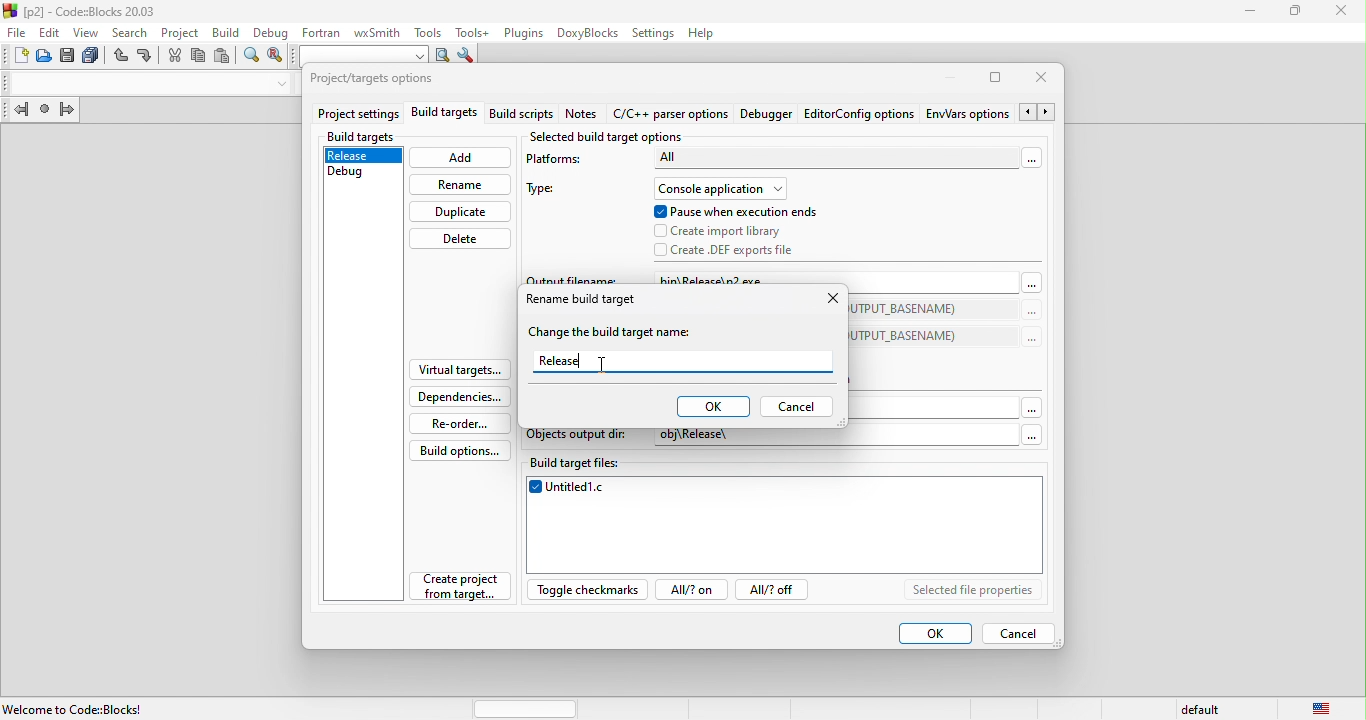 This screenshot has height=720, width=1366. What do you see at coordinates (683, 362) in the screenshot?
I see `release` at bounding box center [683, 362].